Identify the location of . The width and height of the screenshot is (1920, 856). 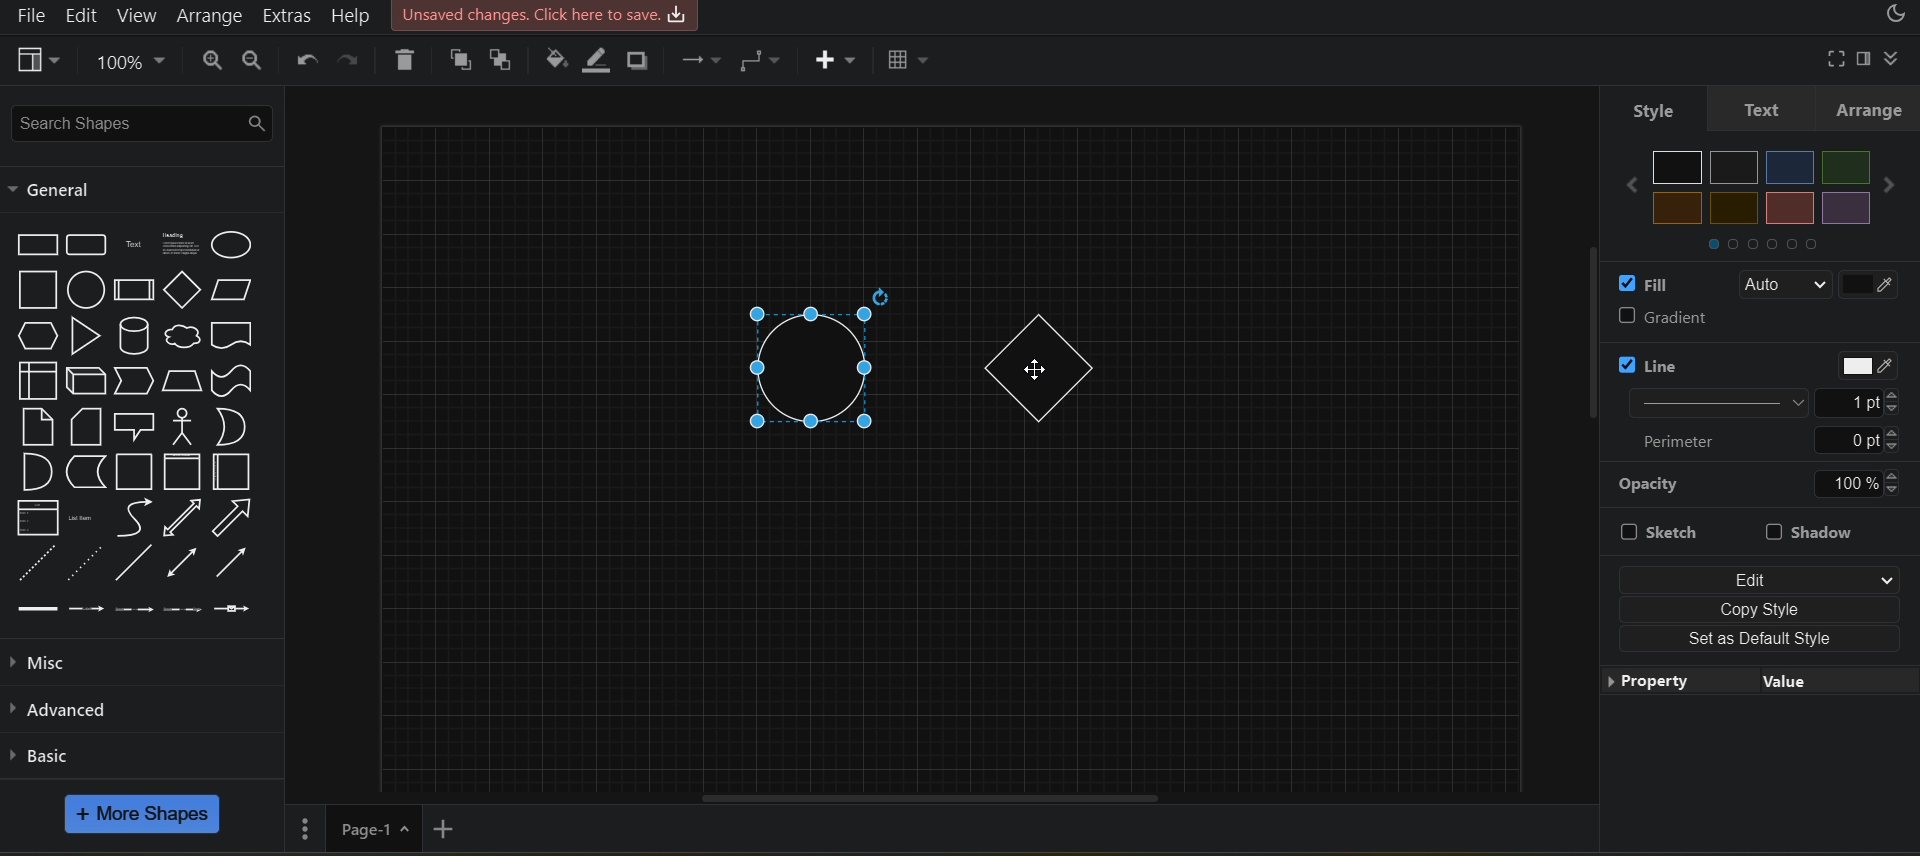
(1678, 168).